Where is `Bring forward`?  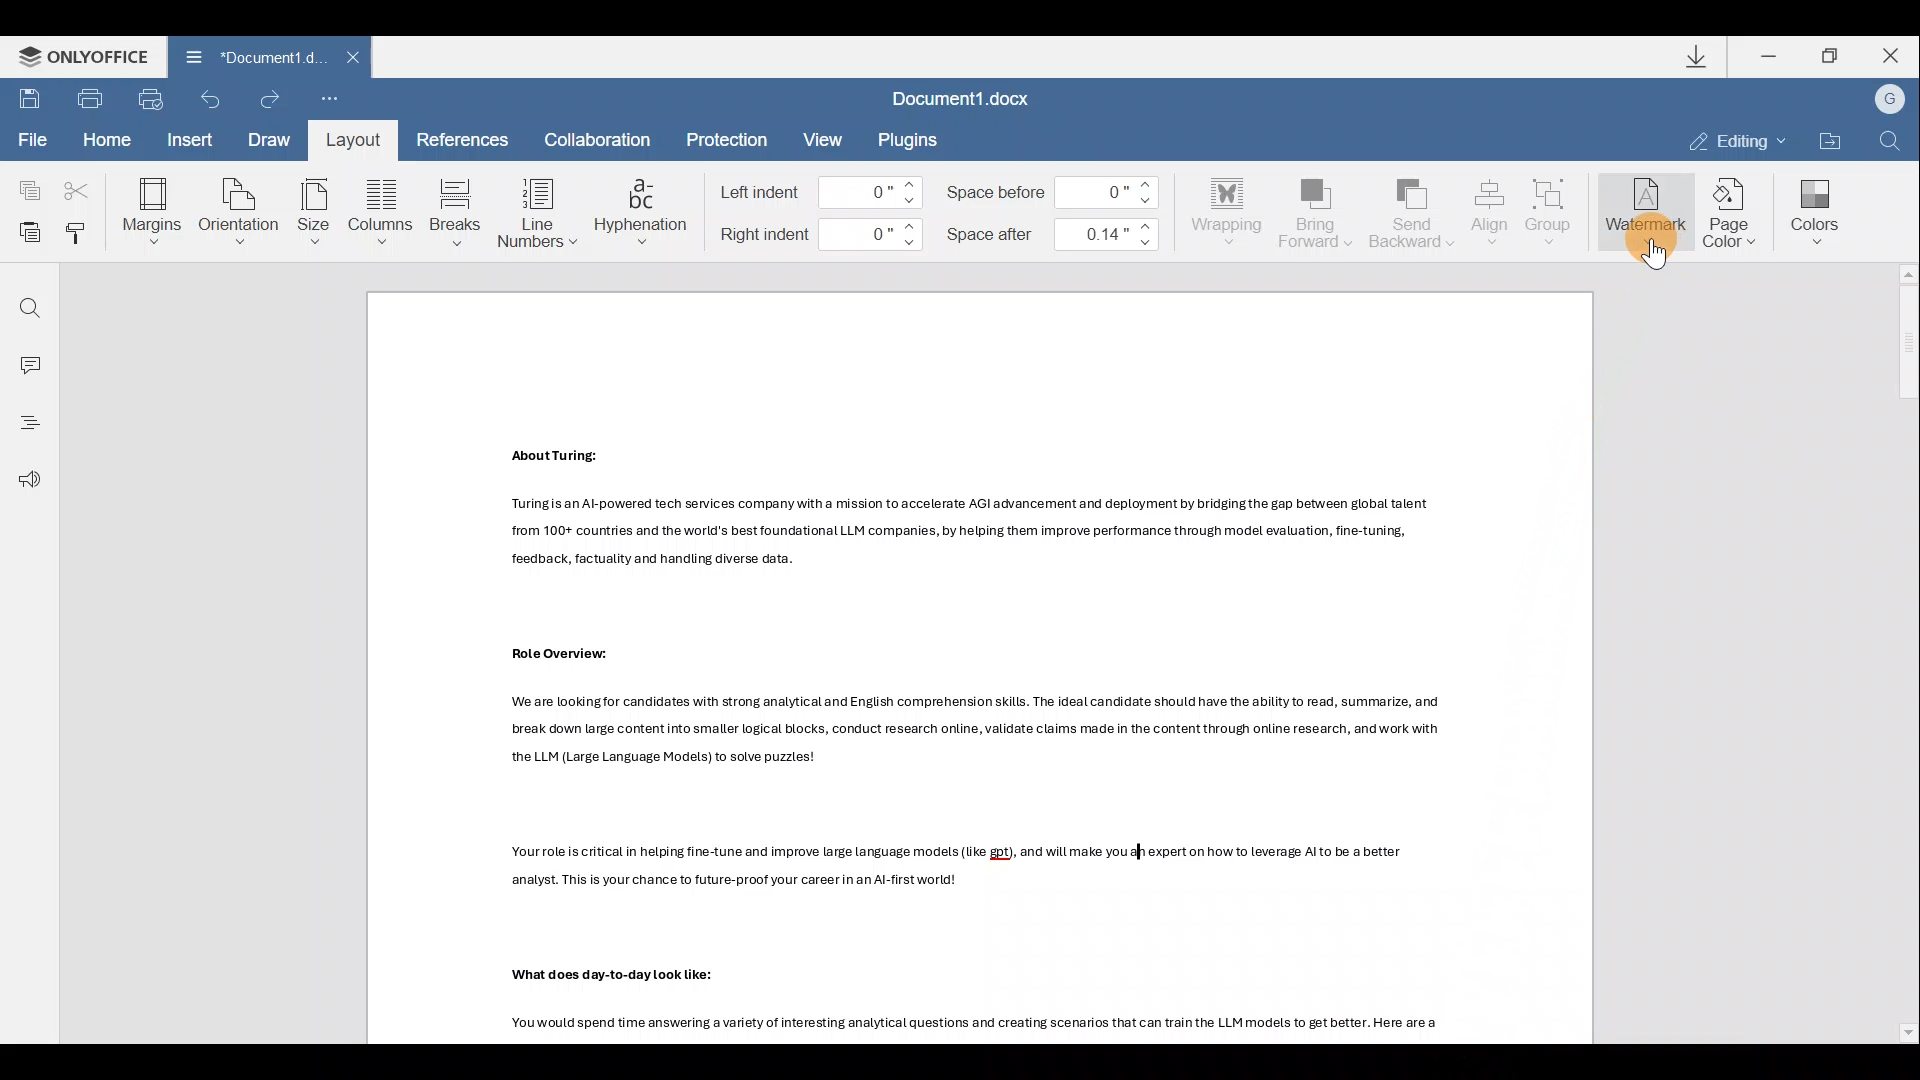 Bring forward is located at coordinates (1318, 216).